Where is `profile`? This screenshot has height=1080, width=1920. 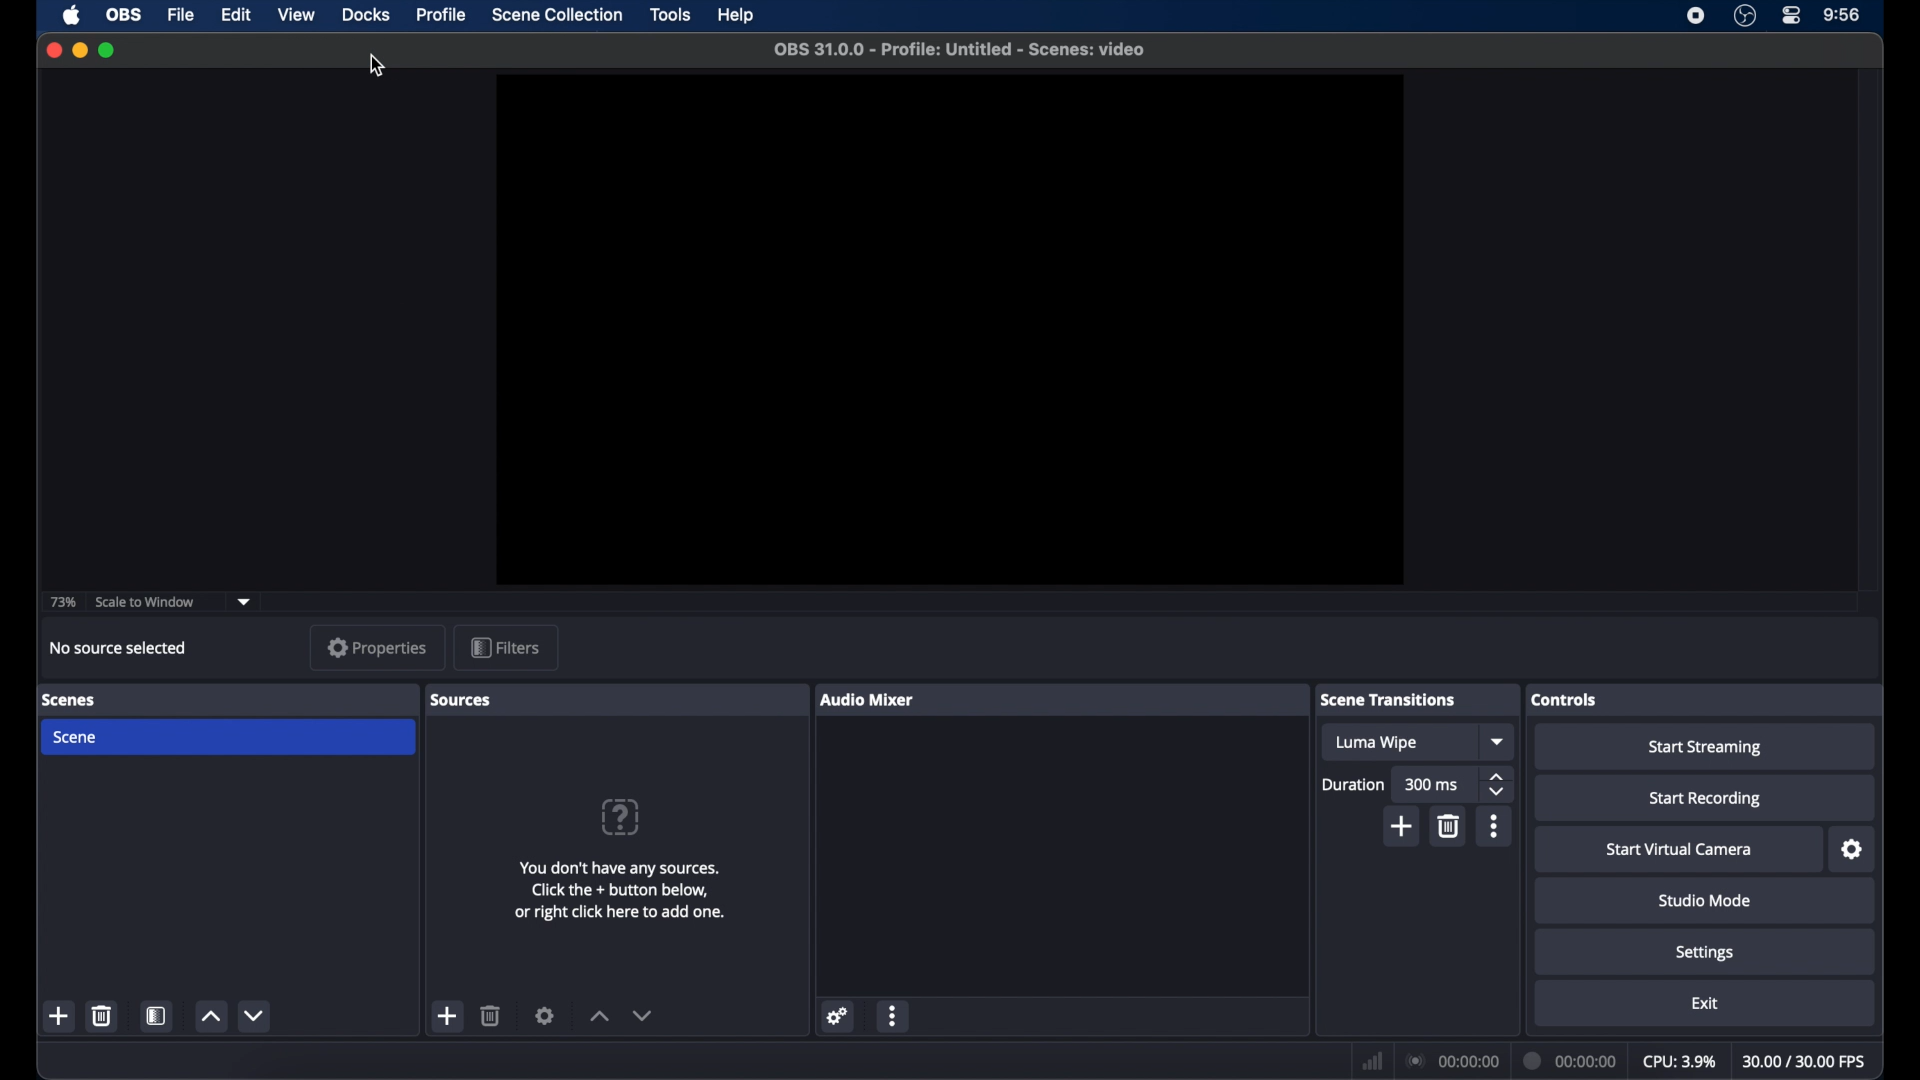
profile is located at coordinates (442, 15).